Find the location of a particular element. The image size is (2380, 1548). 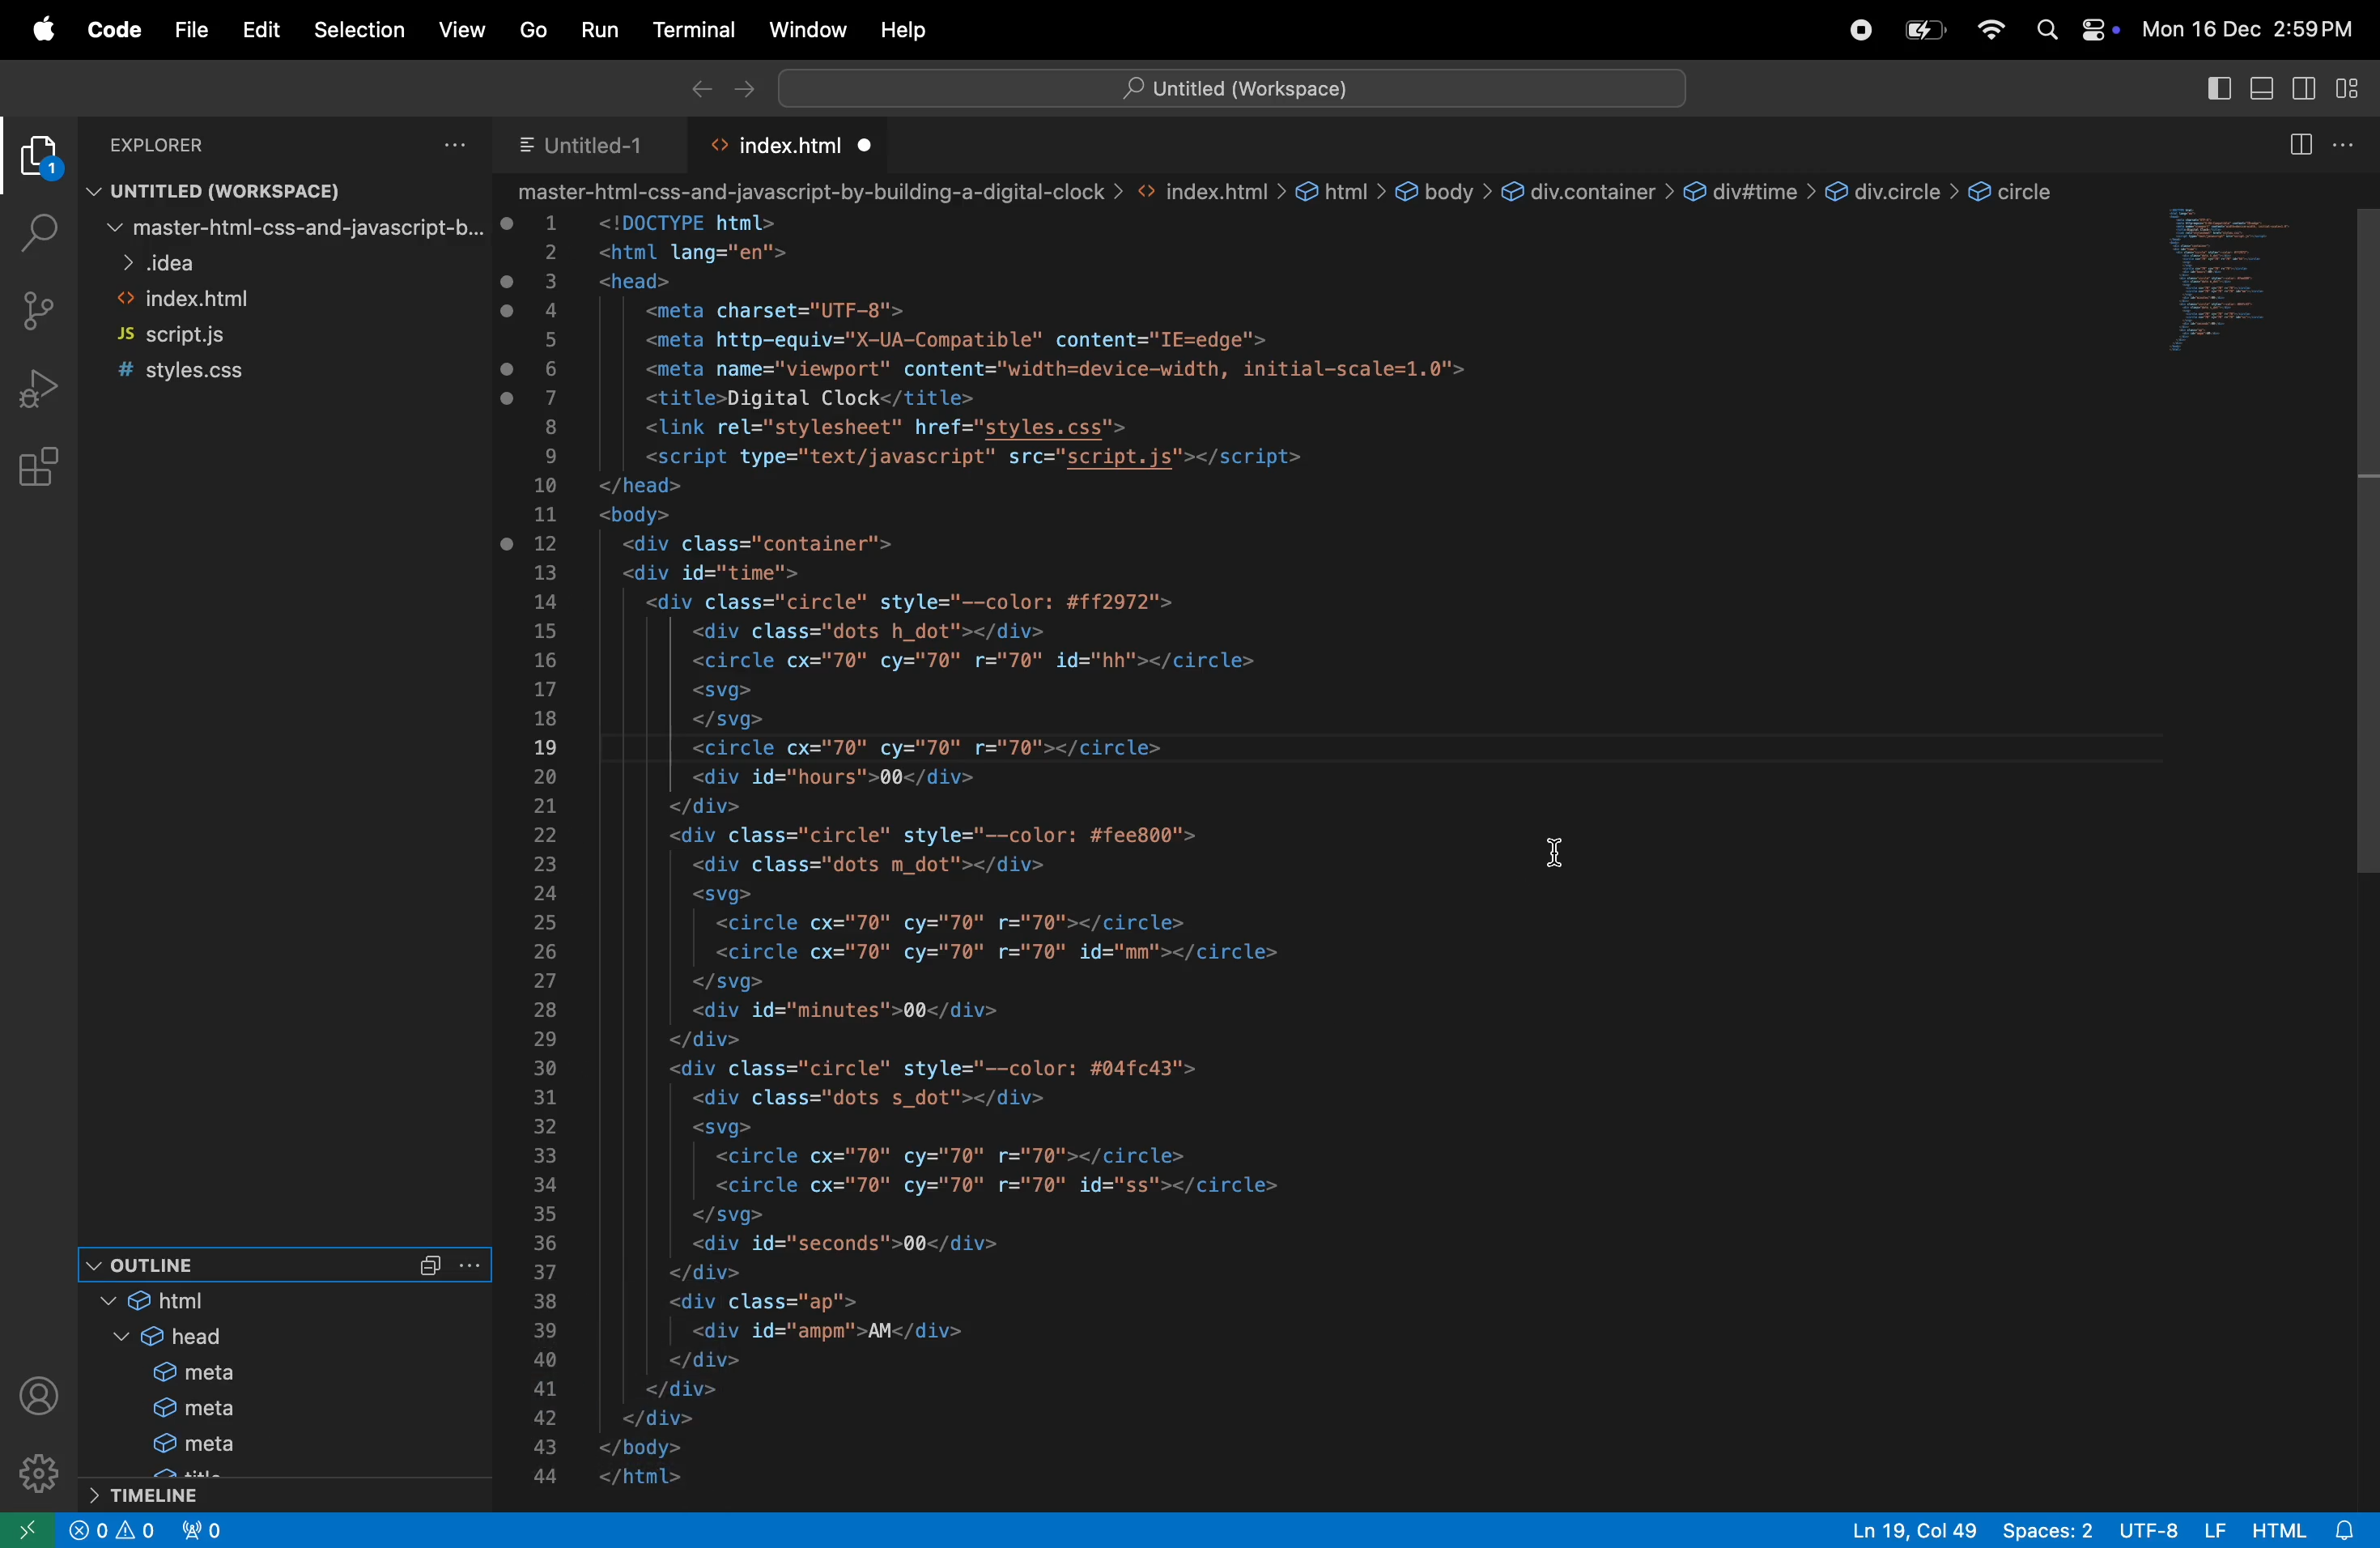

explorer is located at coordinates (175, 142).